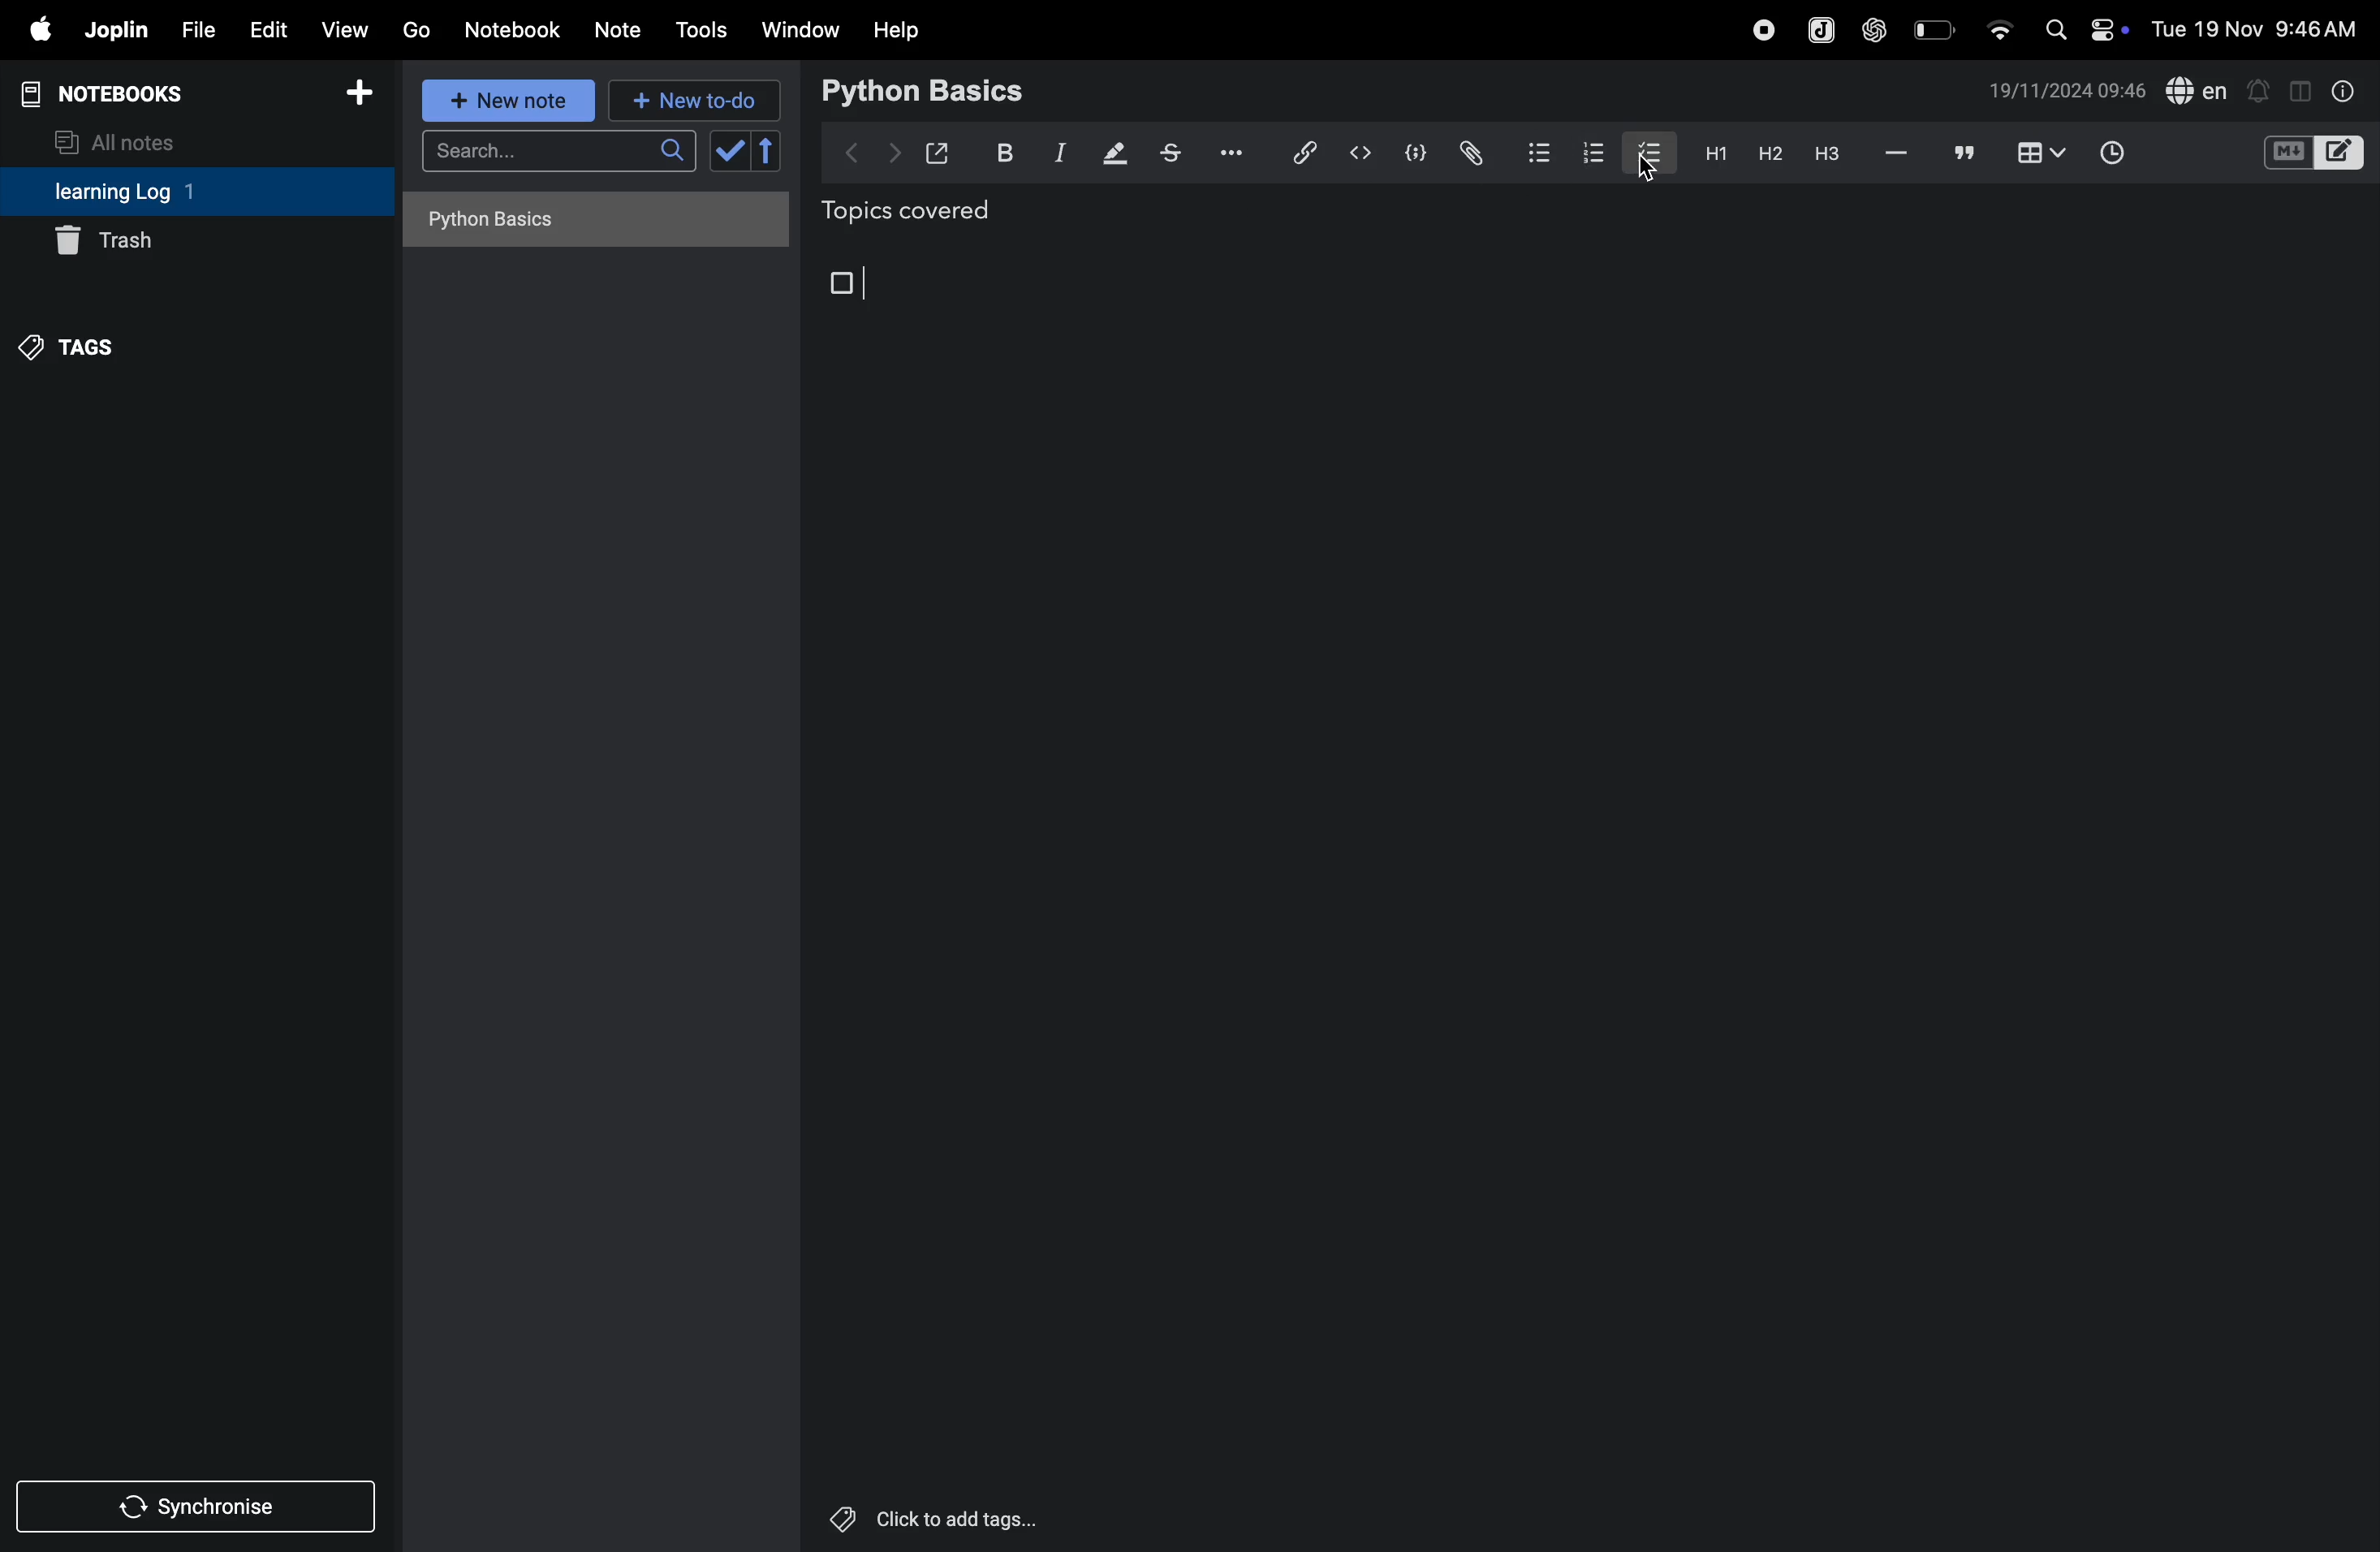  I want to click on learning log, so click(153, 193).